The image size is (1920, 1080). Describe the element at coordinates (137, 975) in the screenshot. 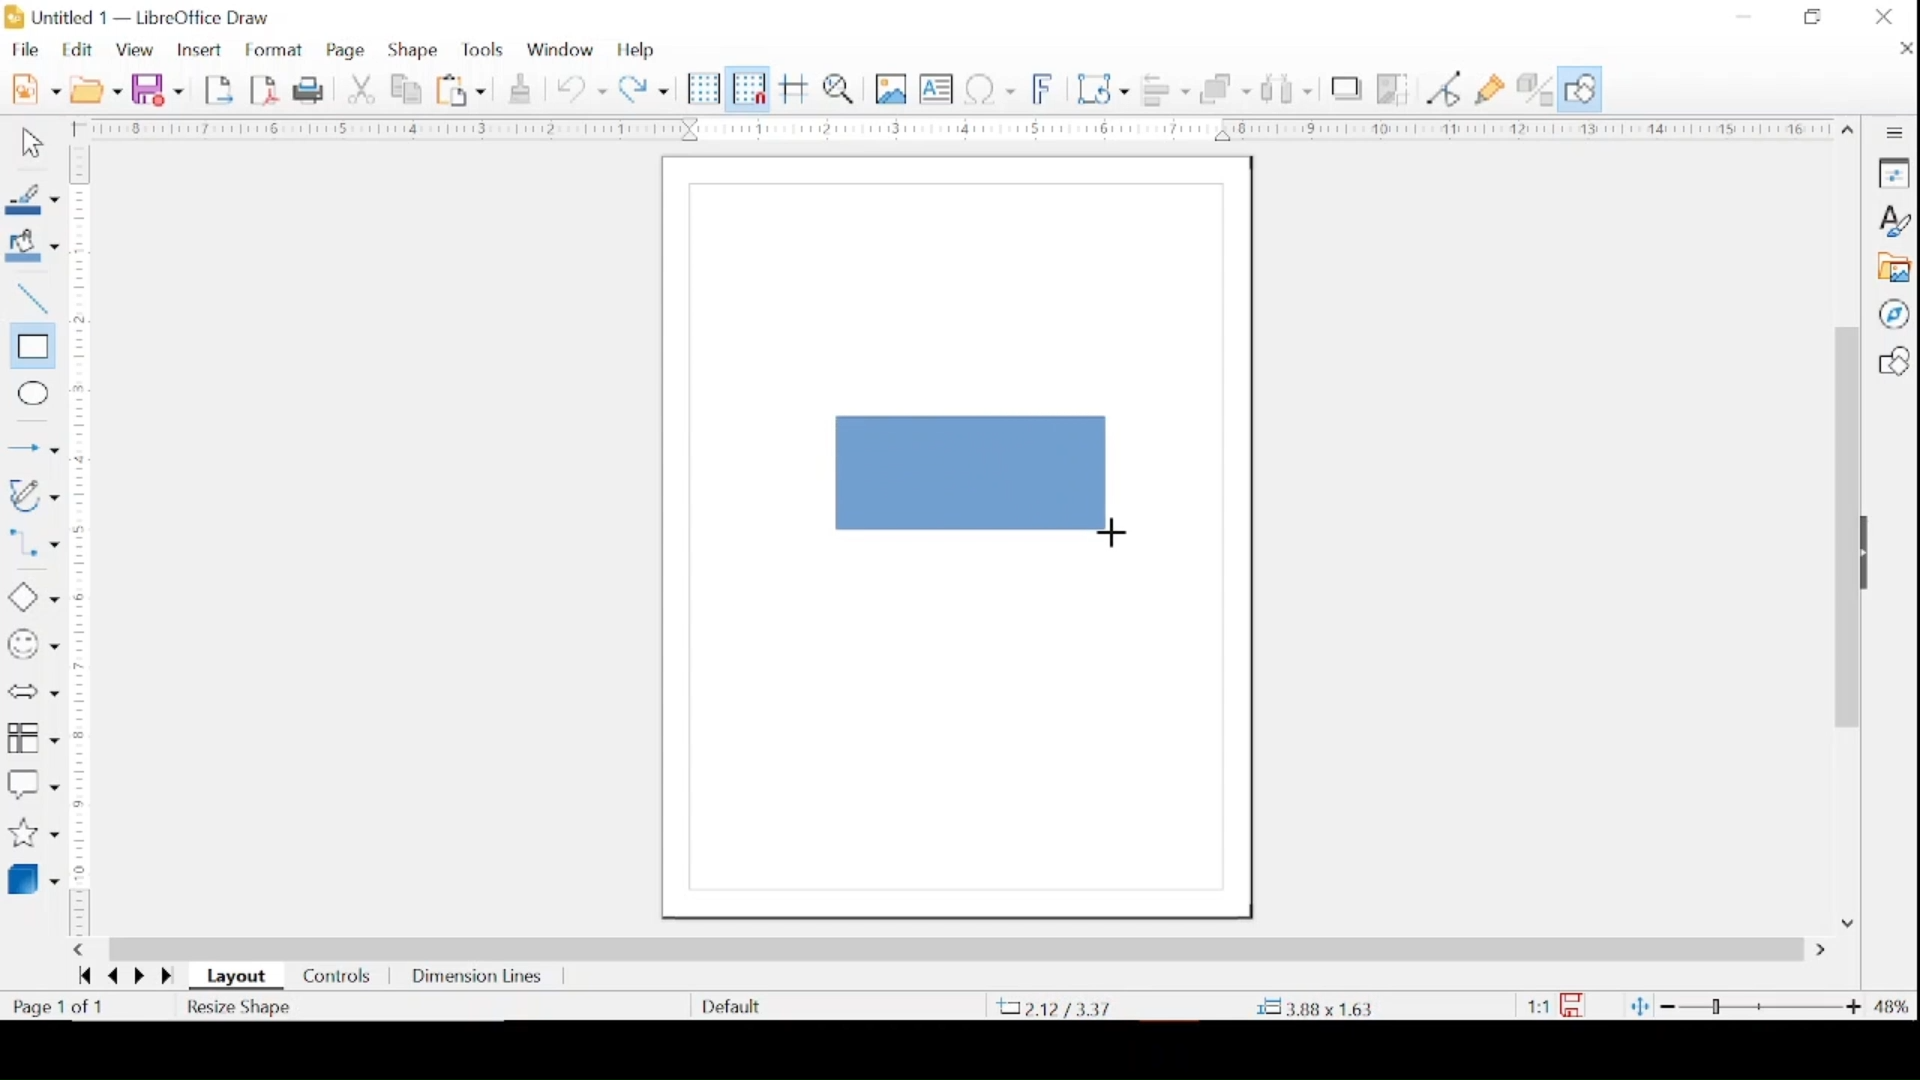

I see `next` at that location.